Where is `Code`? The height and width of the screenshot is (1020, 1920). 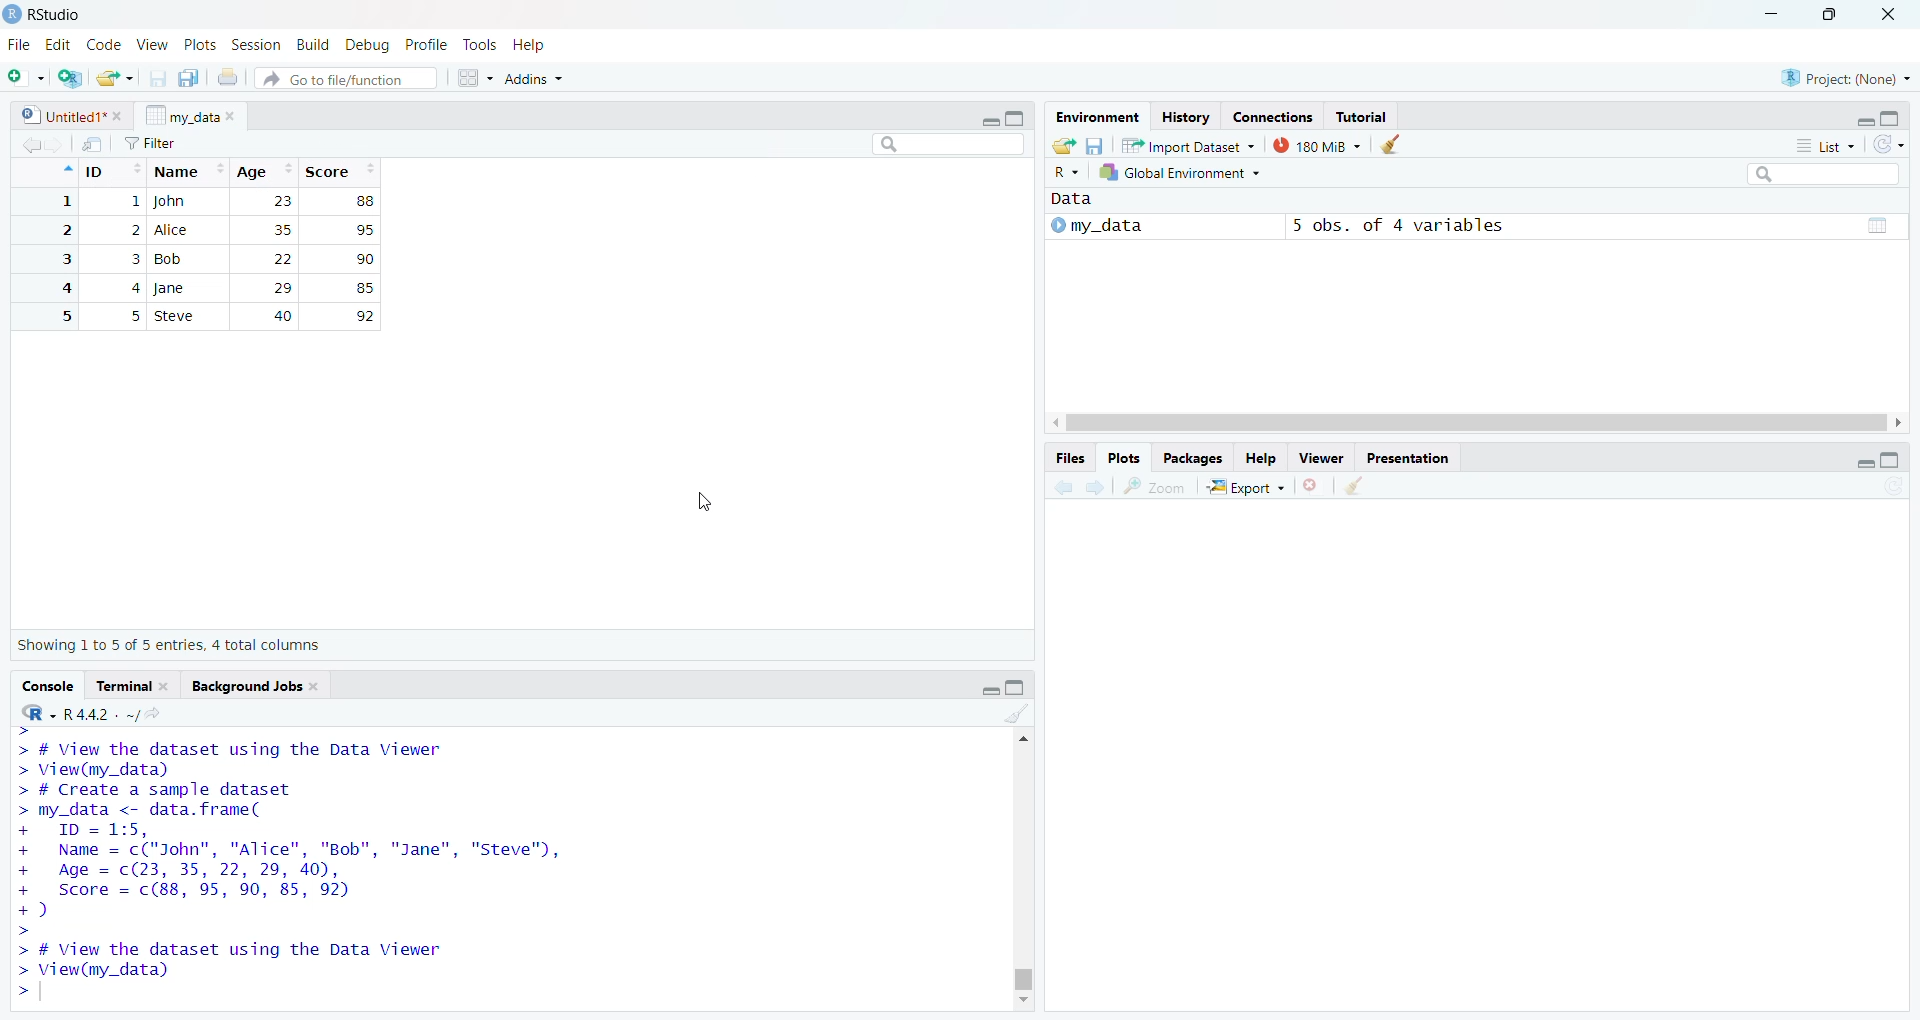
Code is located at coordinates (108, 46).